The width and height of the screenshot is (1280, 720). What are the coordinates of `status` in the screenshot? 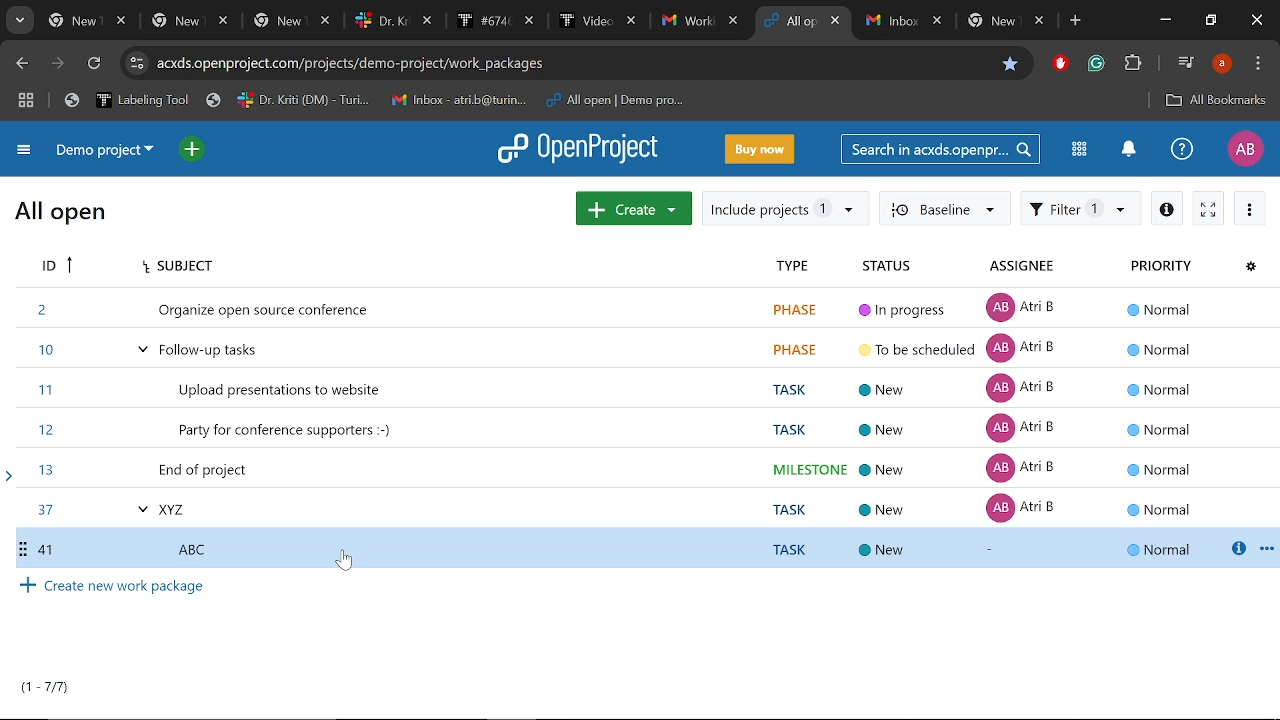 It's located at (911, 411).